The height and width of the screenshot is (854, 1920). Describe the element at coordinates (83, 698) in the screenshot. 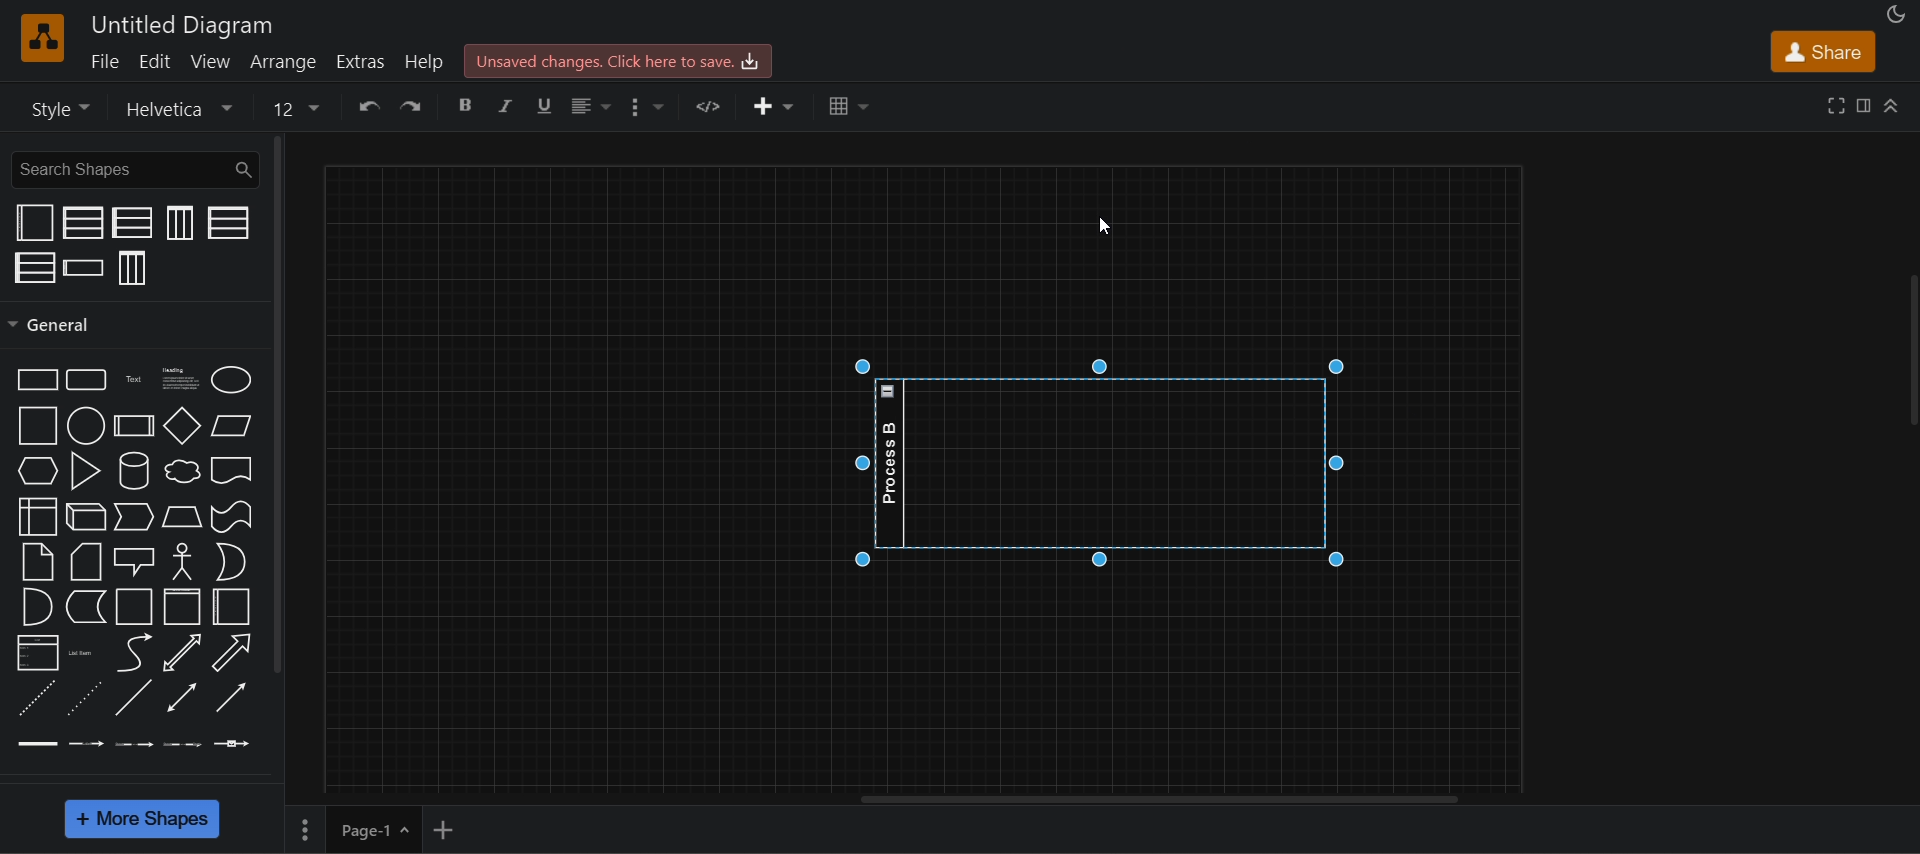

I see `dotted line` at that location.